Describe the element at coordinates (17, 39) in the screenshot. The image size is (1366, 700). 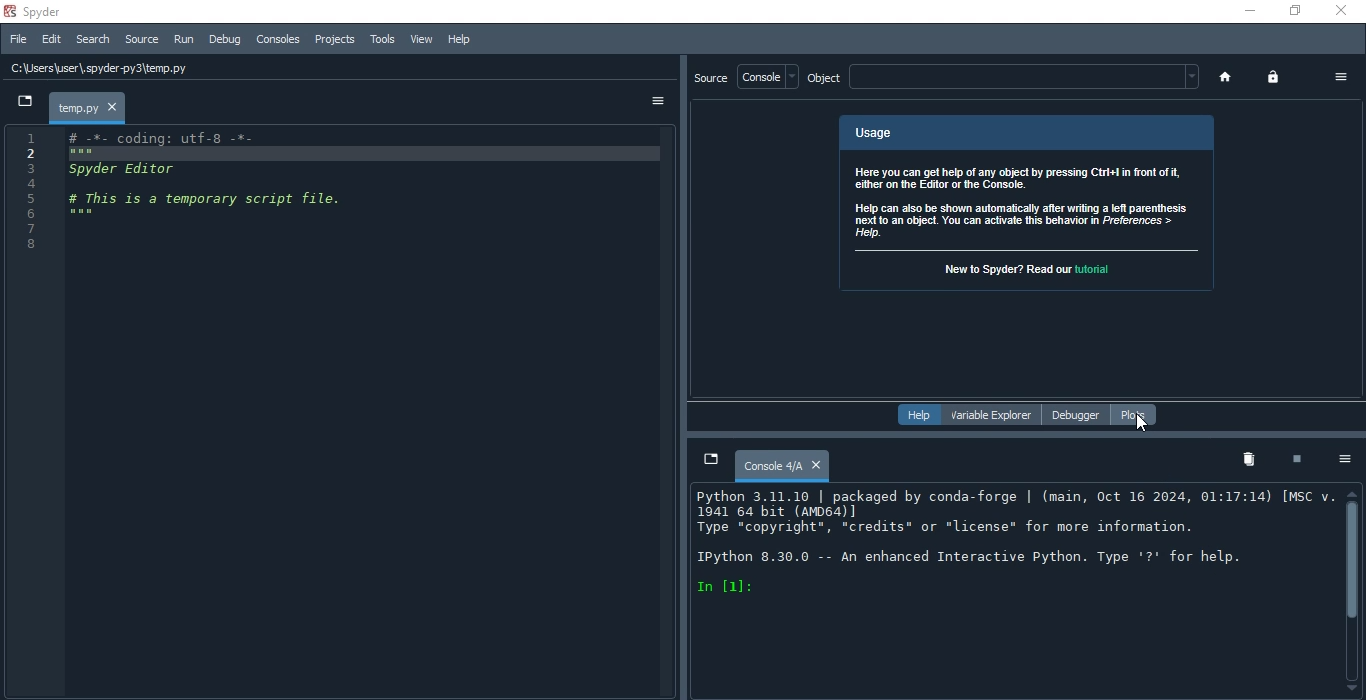
I see `File ` at that location.